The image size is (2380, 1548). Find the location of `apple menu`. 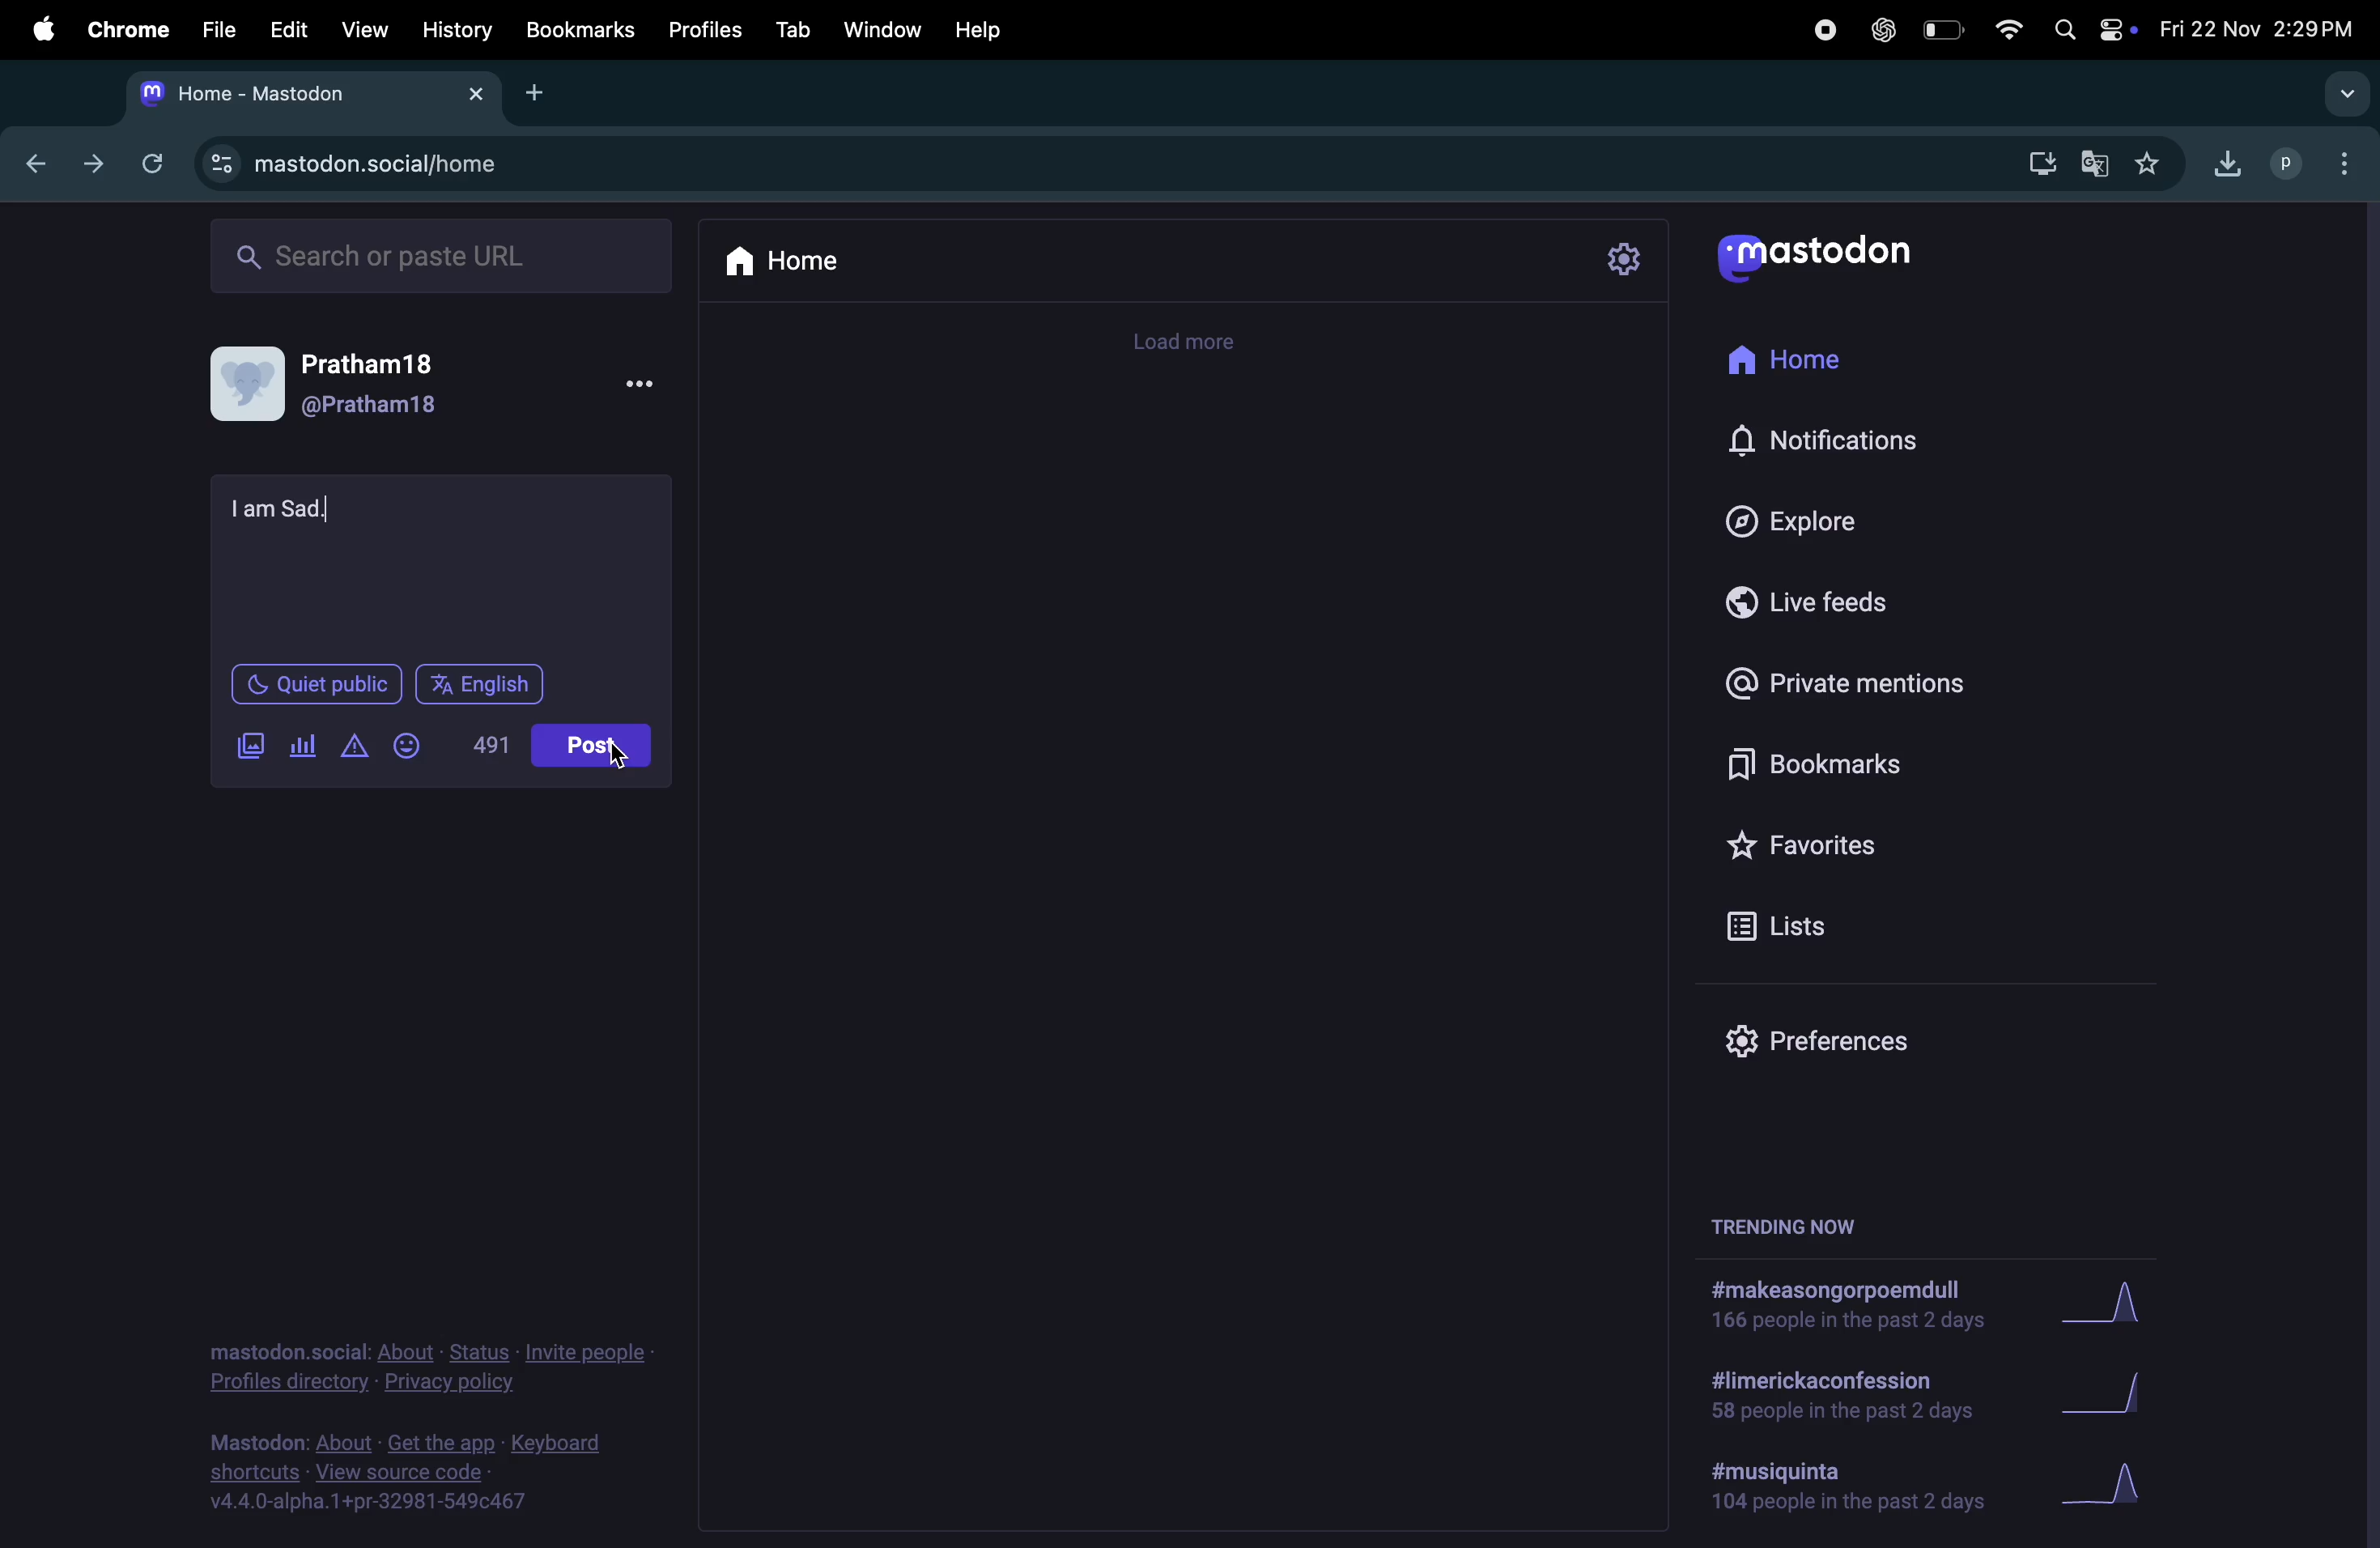

apple menu is located at coordinates (36, 27).